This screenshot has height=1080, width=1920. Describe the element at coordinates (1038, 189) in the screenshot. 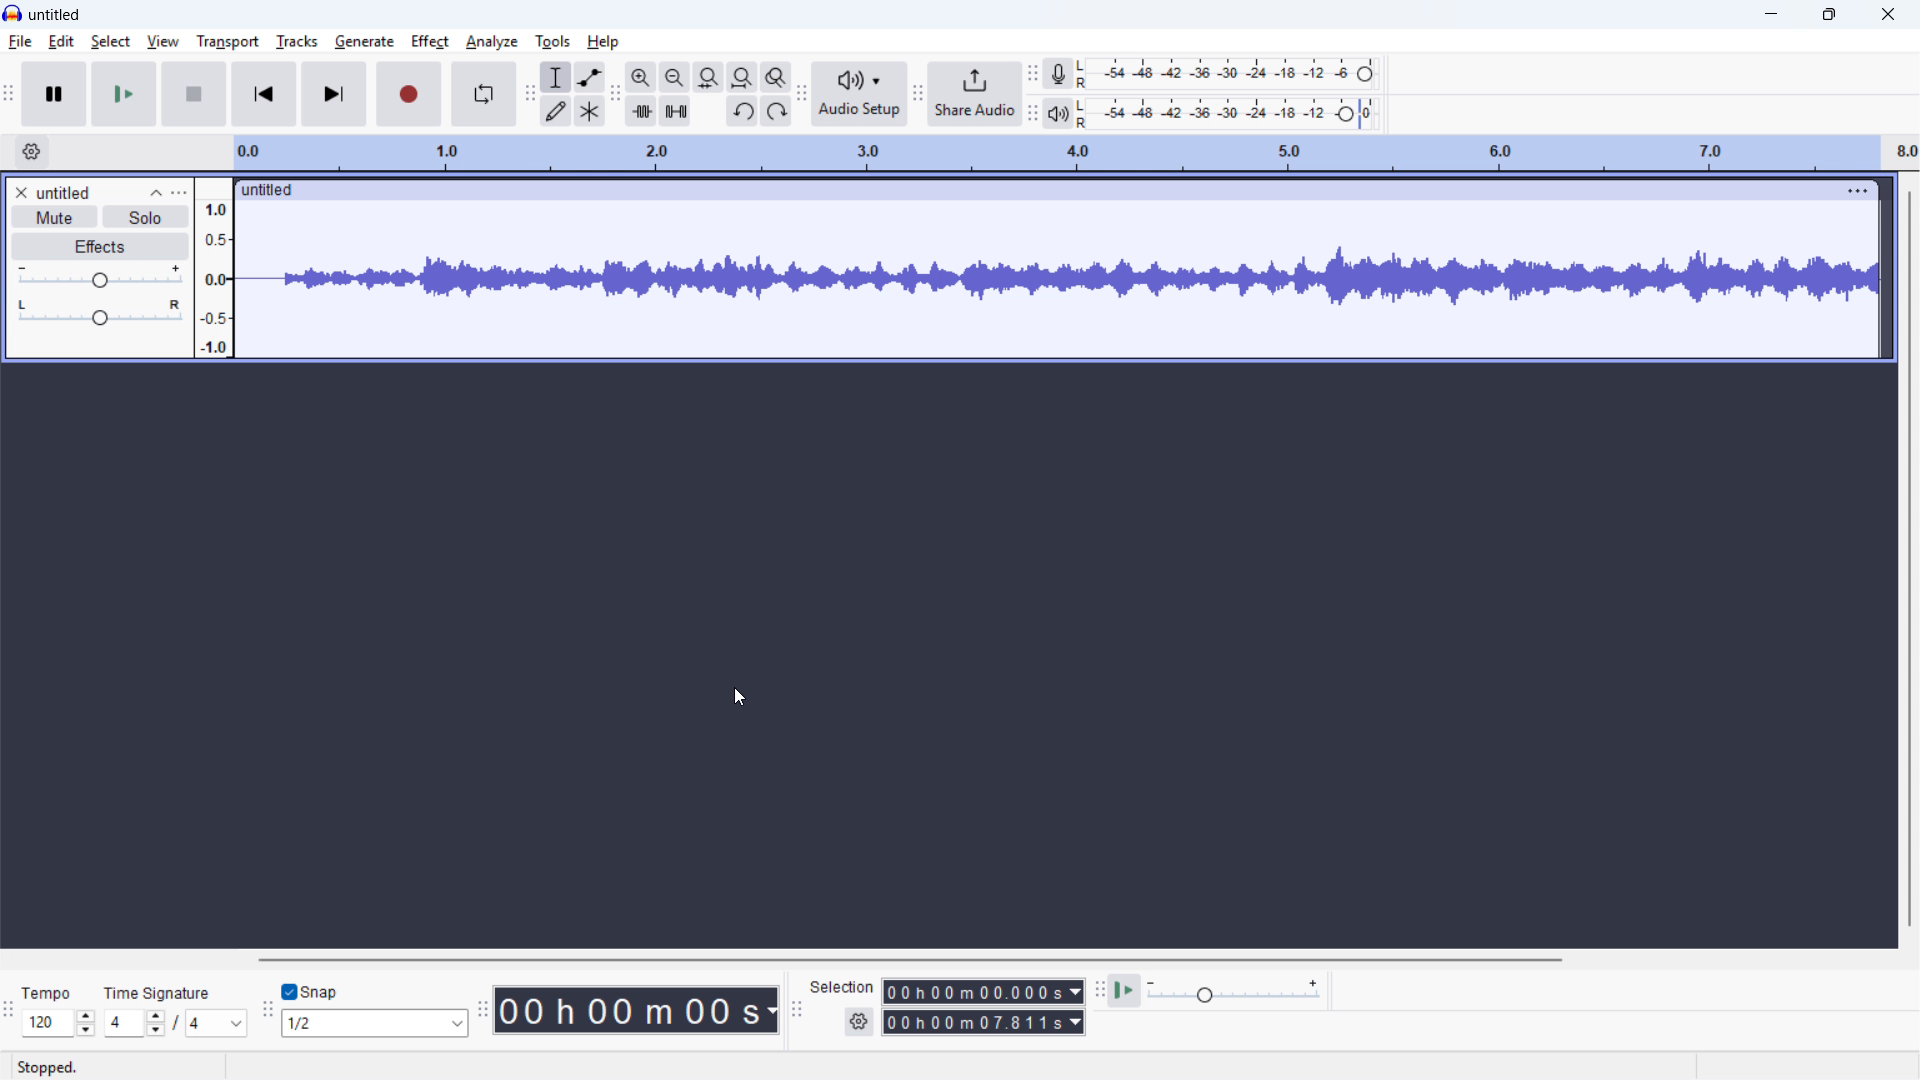

I see `Click to drag ` at that location.